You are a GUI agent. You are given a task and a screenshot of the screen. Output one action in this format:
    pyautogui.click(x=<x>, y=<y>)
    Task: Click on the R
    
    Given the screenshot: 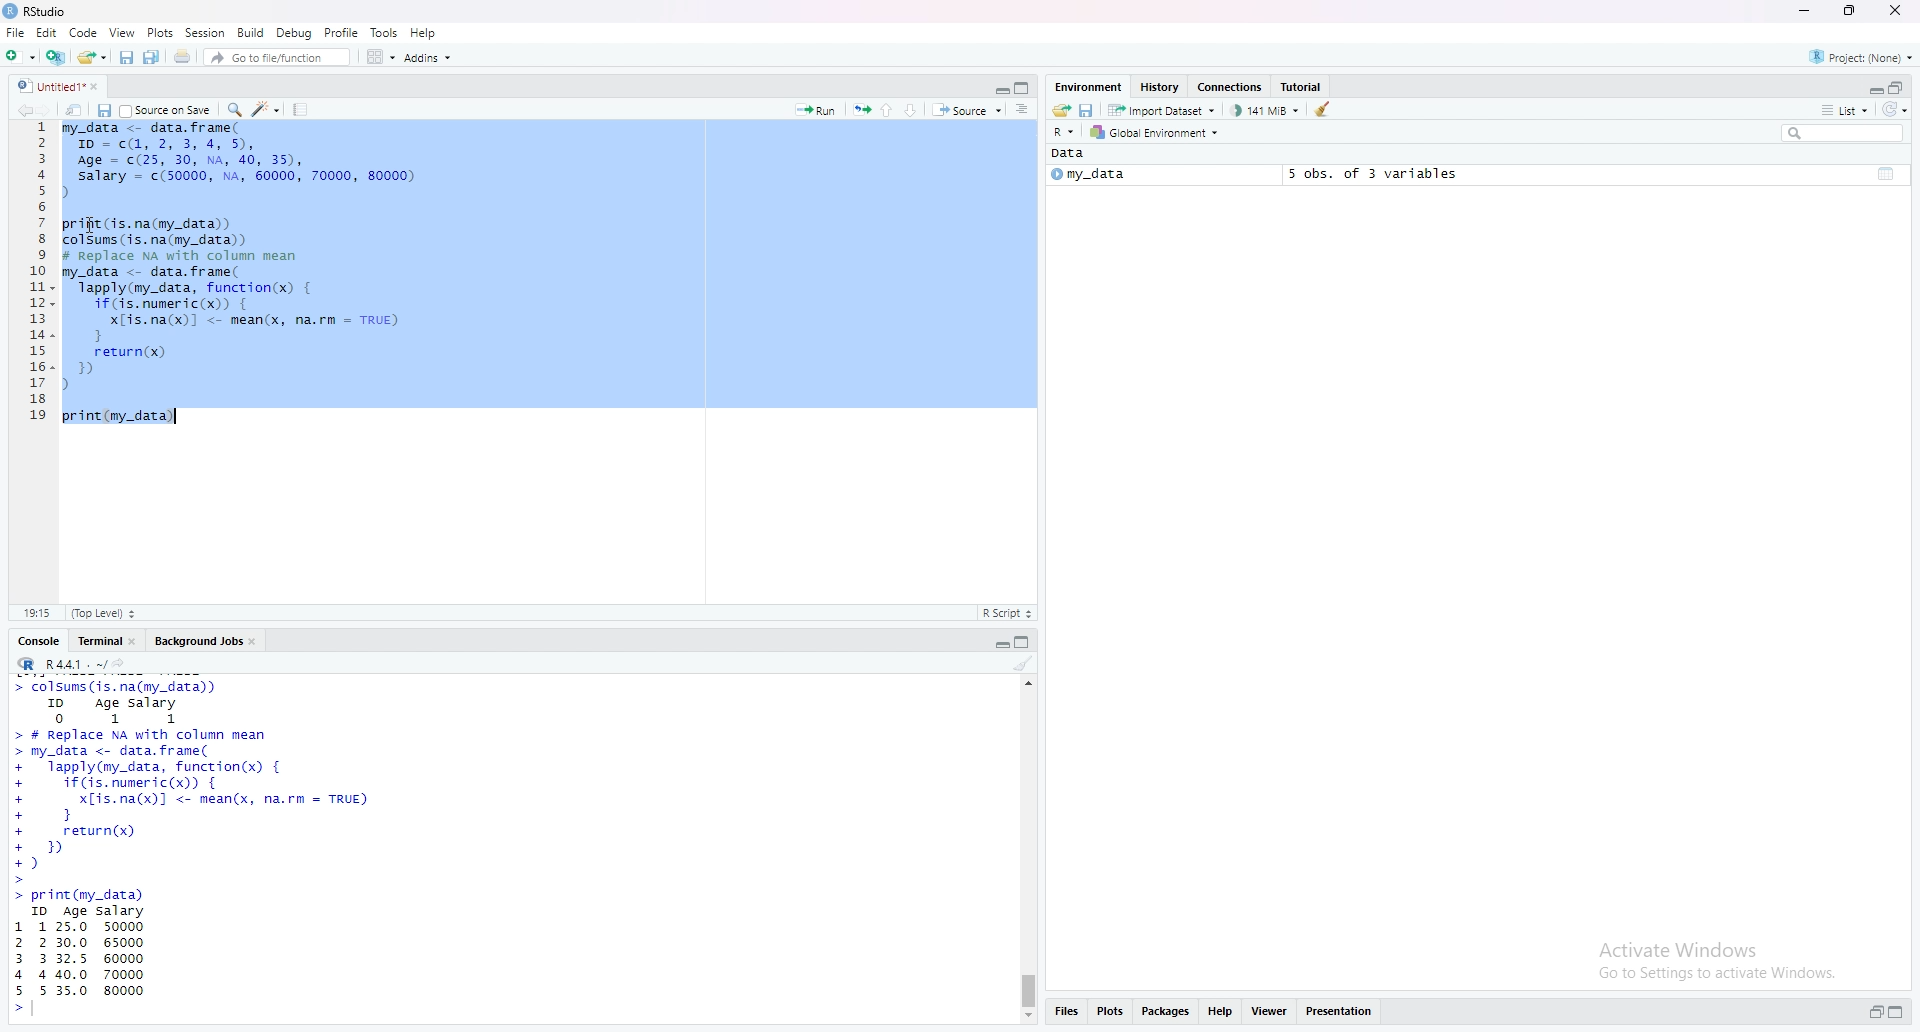 What is the action you would take?
    pyautogui.click(x=1064, y=133)
    